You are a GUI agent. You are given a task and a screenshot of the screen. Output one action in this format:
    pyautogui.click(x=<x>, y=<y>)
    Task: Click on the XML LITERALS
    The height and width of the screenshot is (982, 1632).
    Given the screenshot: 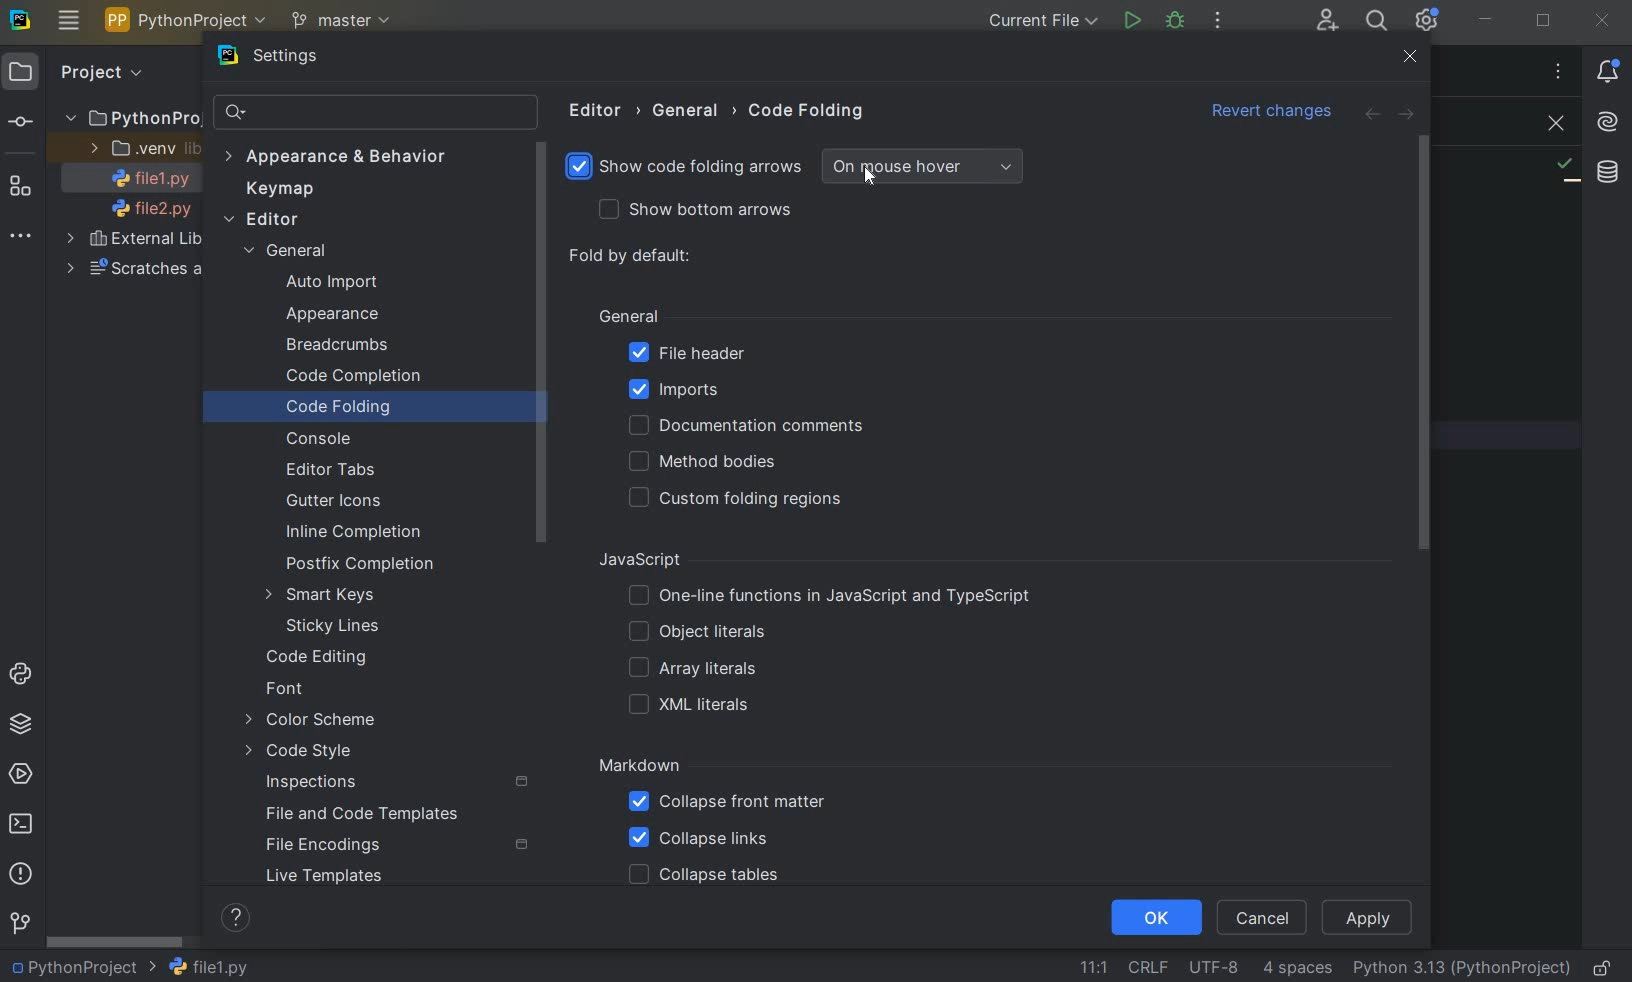 What is the action you would take?
    pyautogui.click(x=693, y=707)
    